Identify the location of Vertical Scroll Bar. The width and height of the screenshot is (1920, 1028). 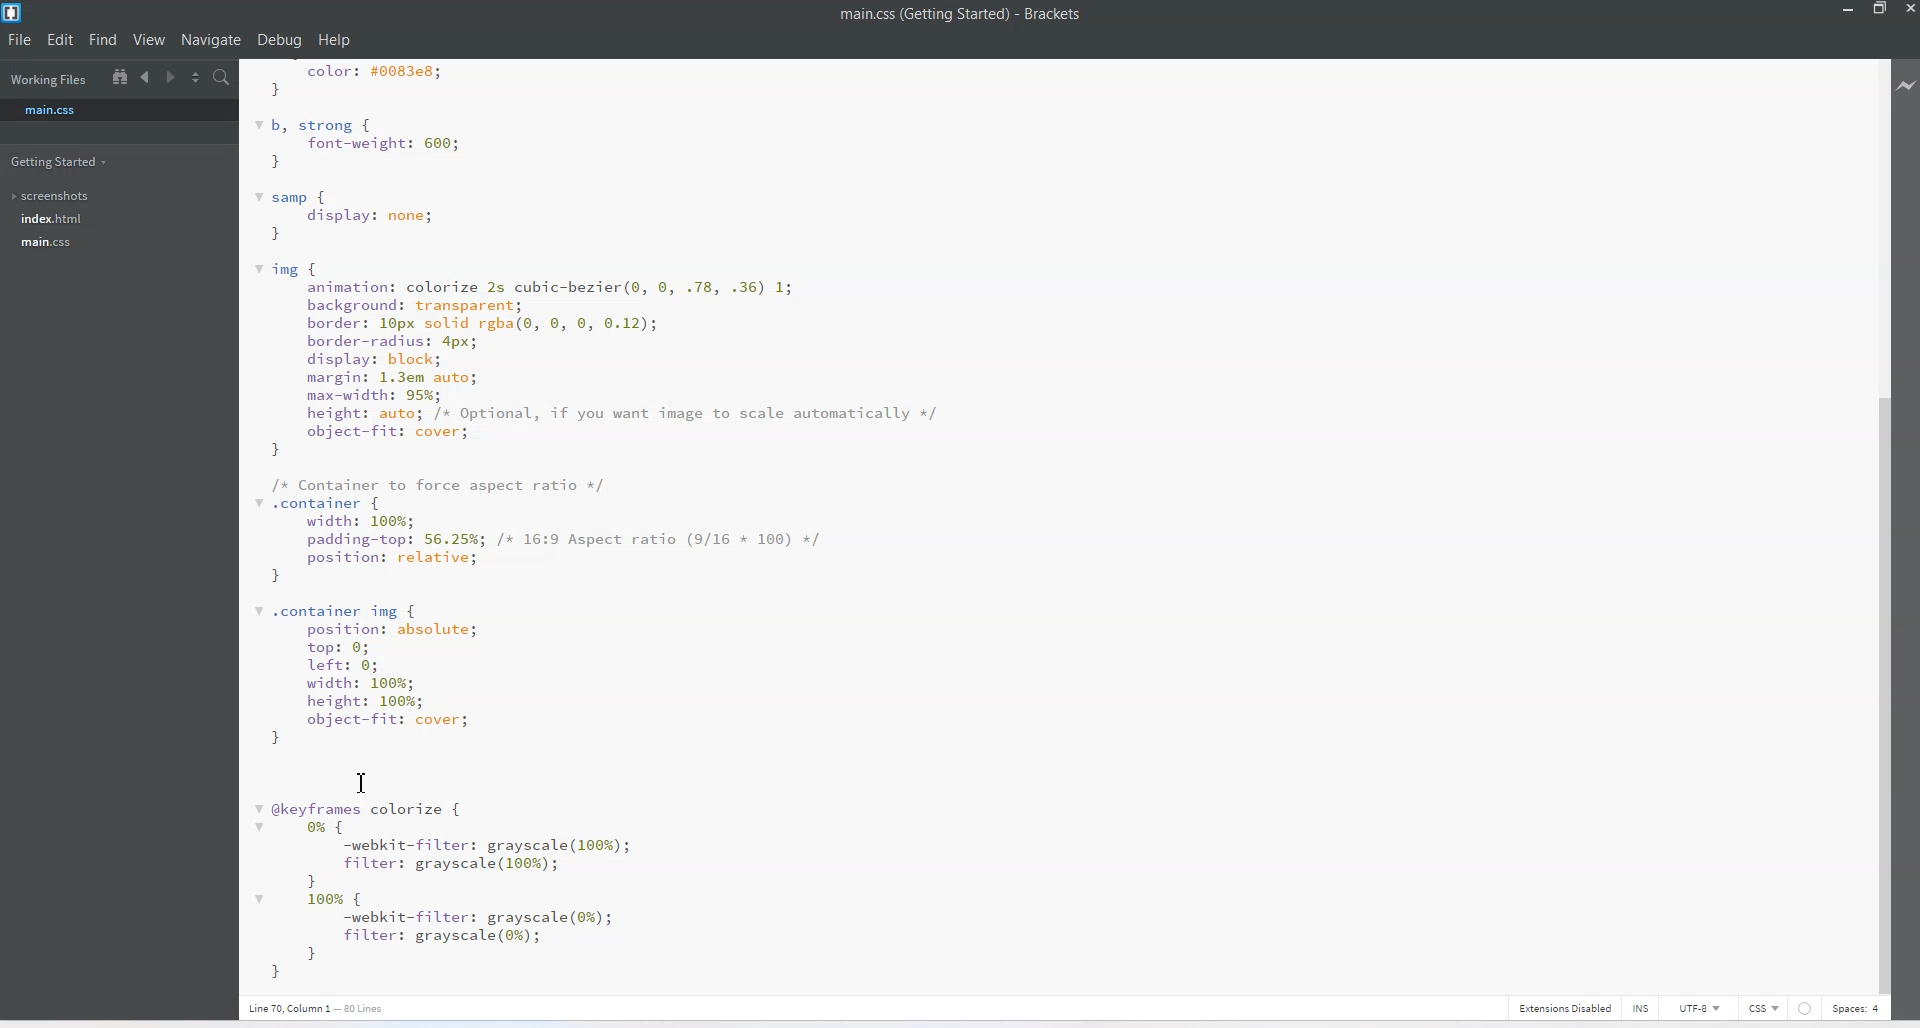
(1879, 523).